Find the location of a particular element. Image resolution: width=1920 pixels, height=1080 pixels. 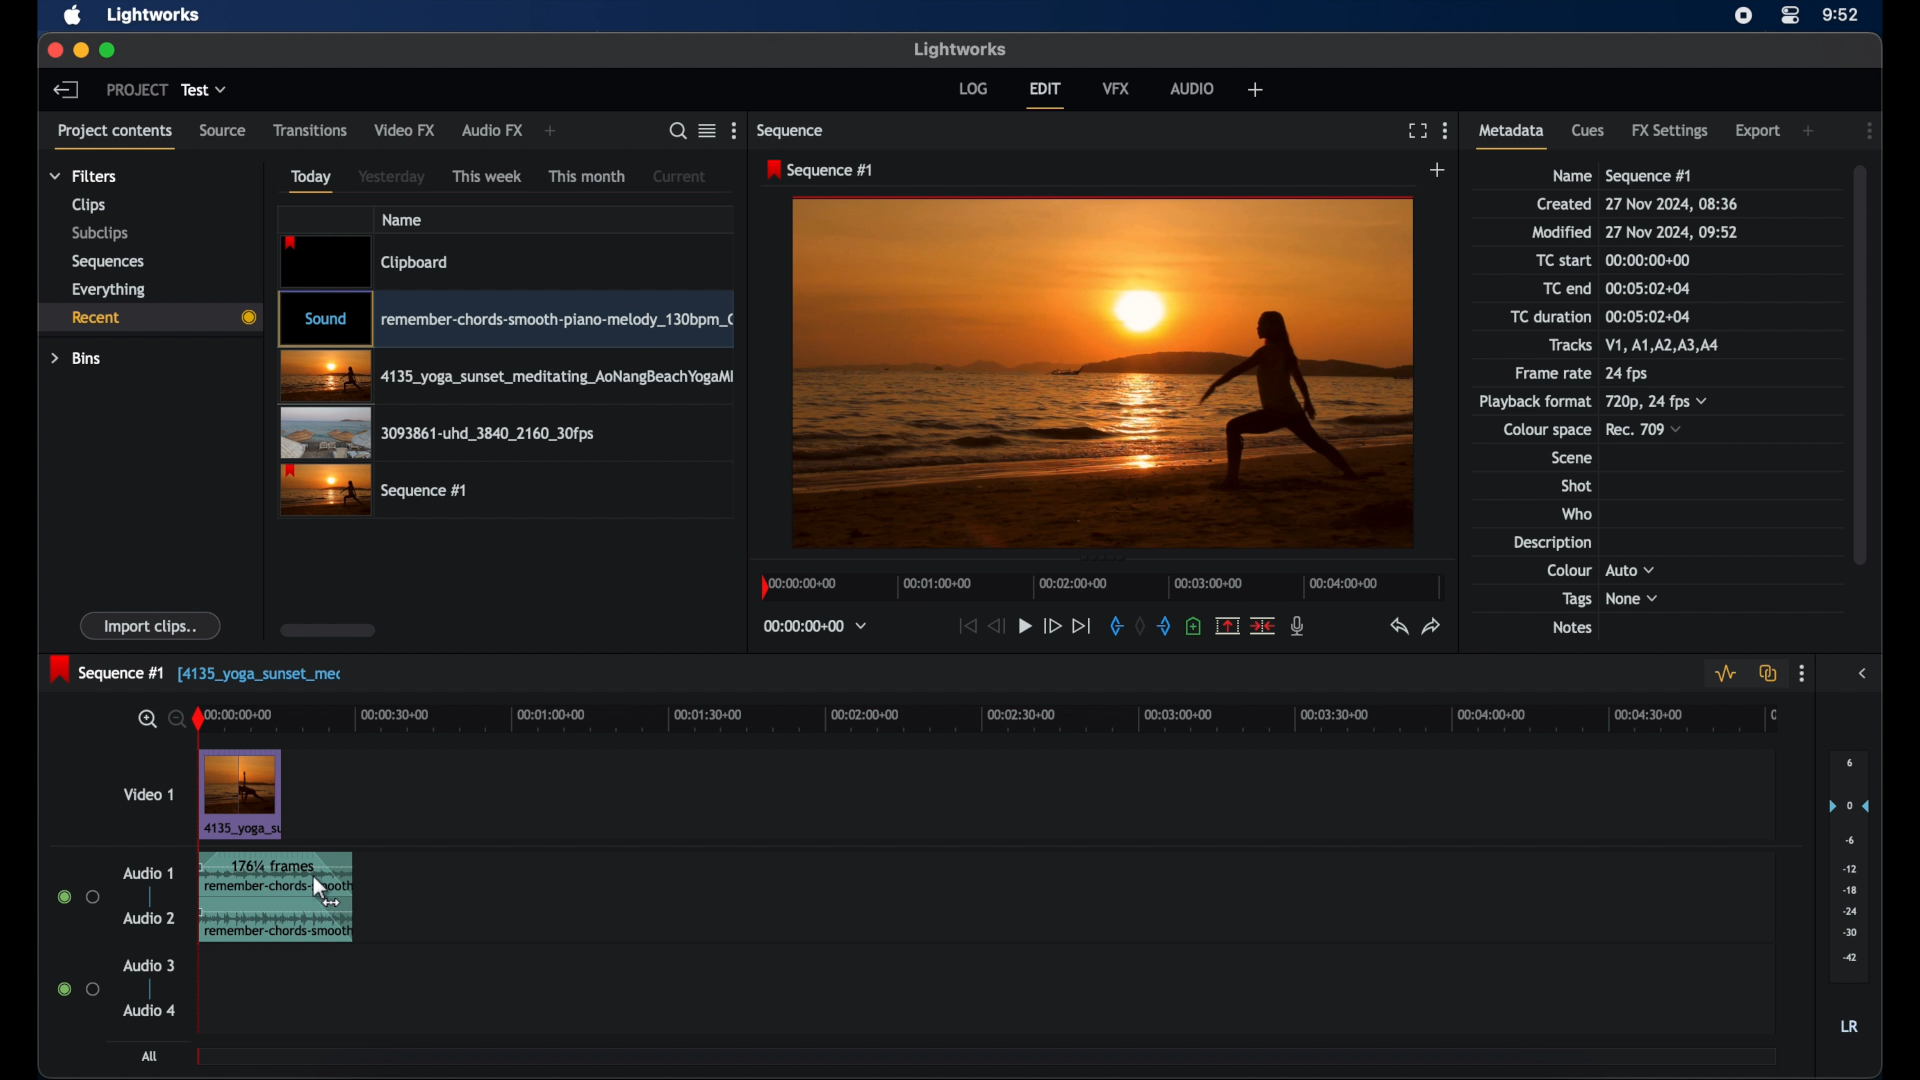

frame rate is located at coordinates (1550, 374).